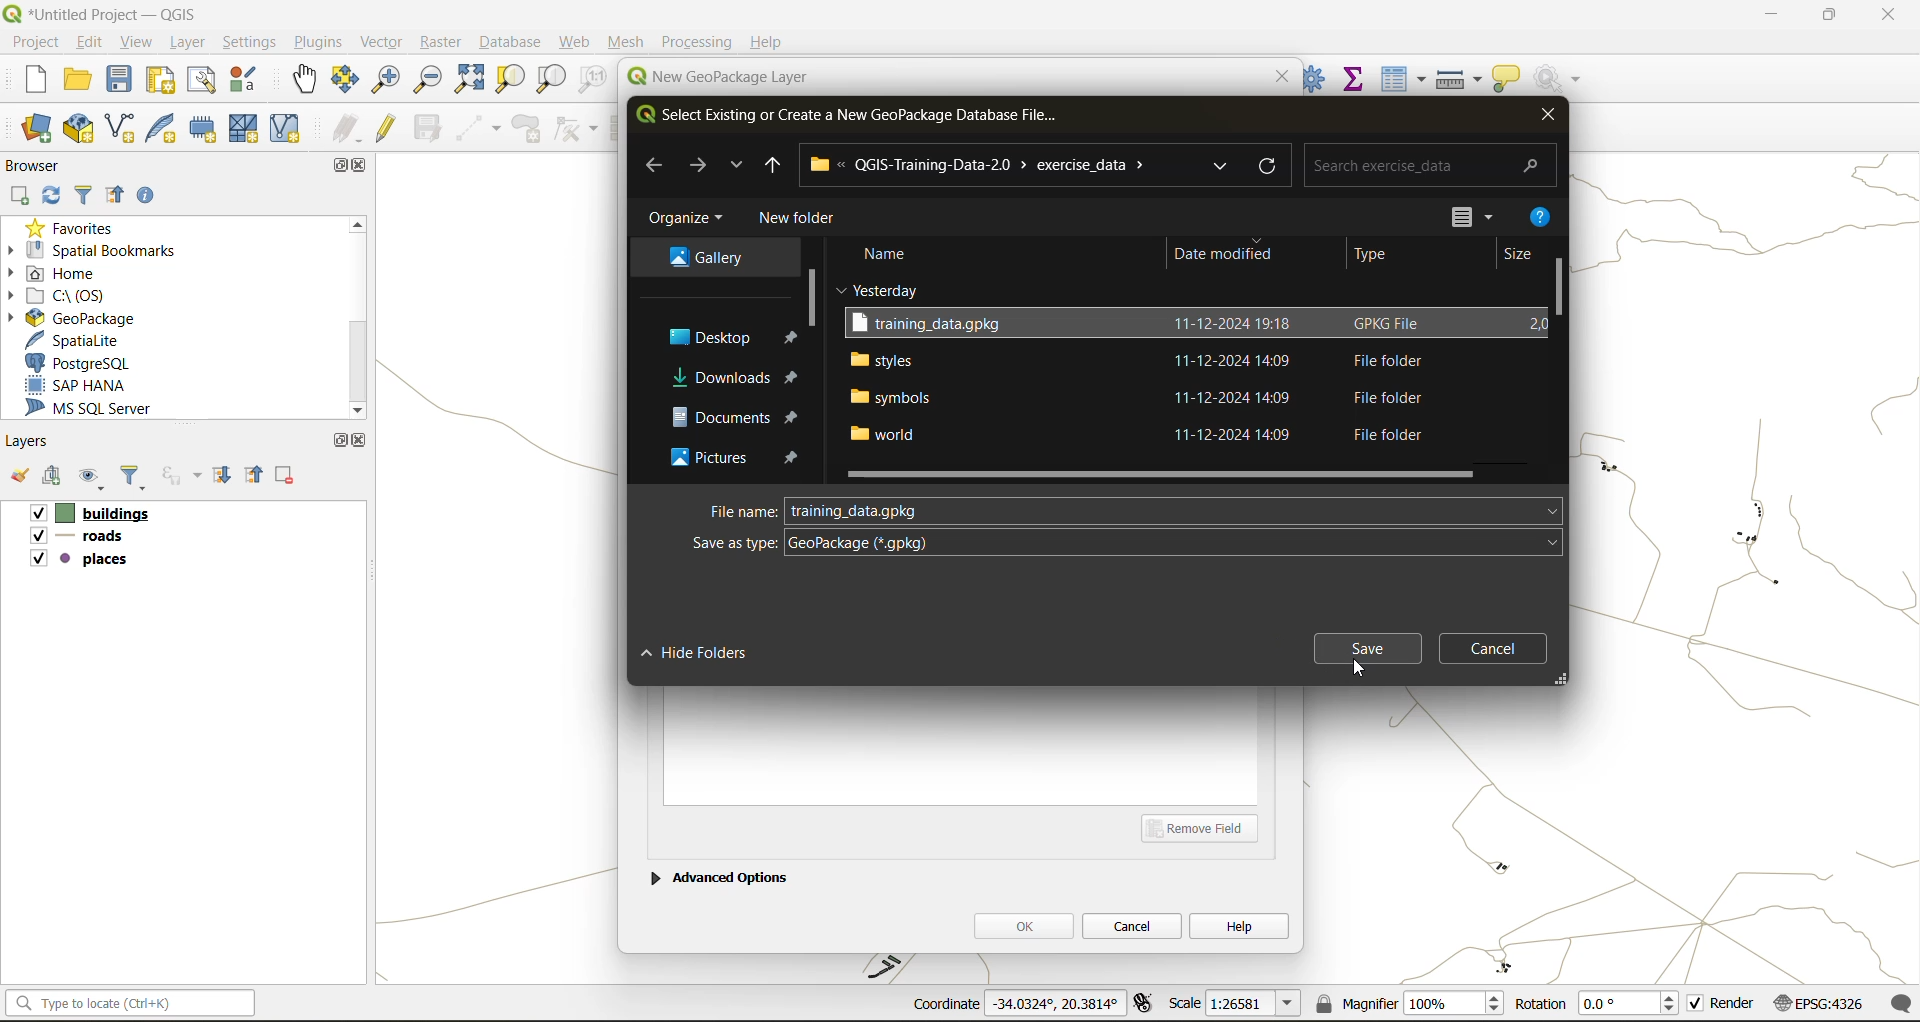  Describe the element at coordinates (75, 226) in the screenshot. I see `favorites` at that location.